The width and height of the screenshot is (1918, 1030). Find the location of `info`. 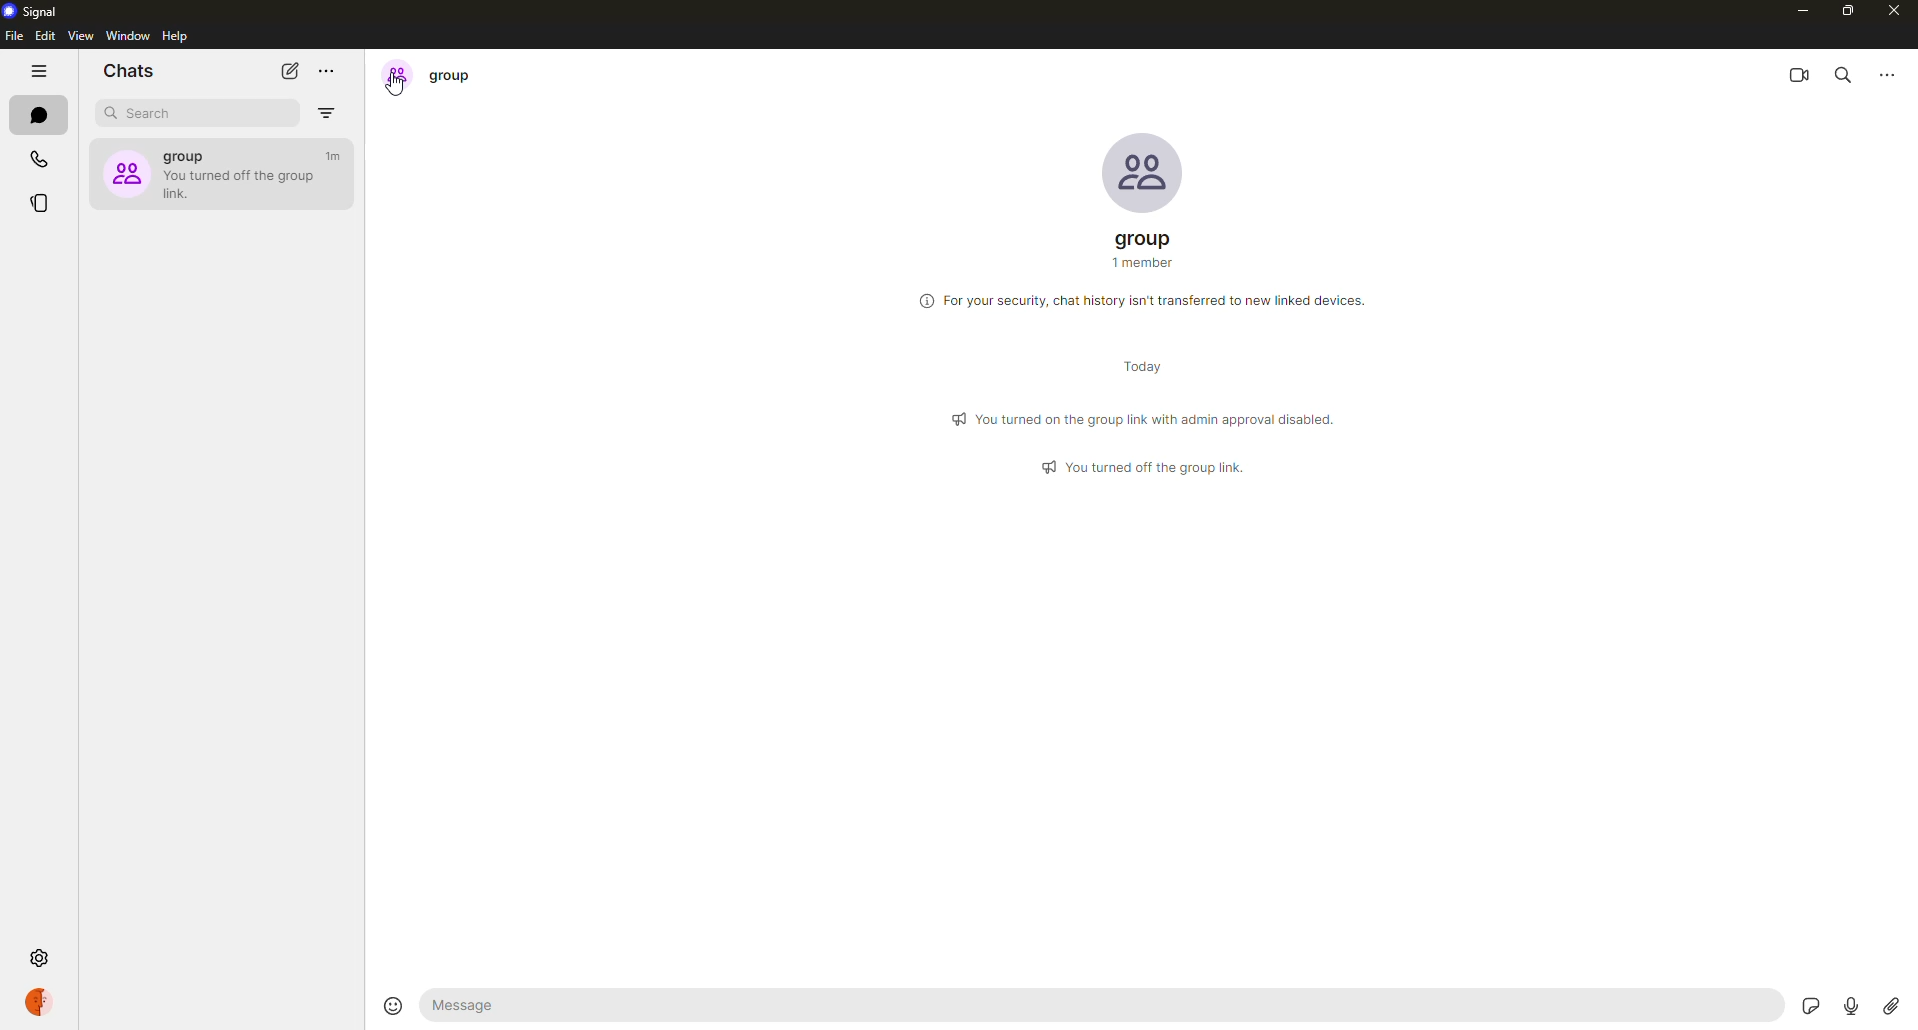

info is located at coordinates (1150, 417).